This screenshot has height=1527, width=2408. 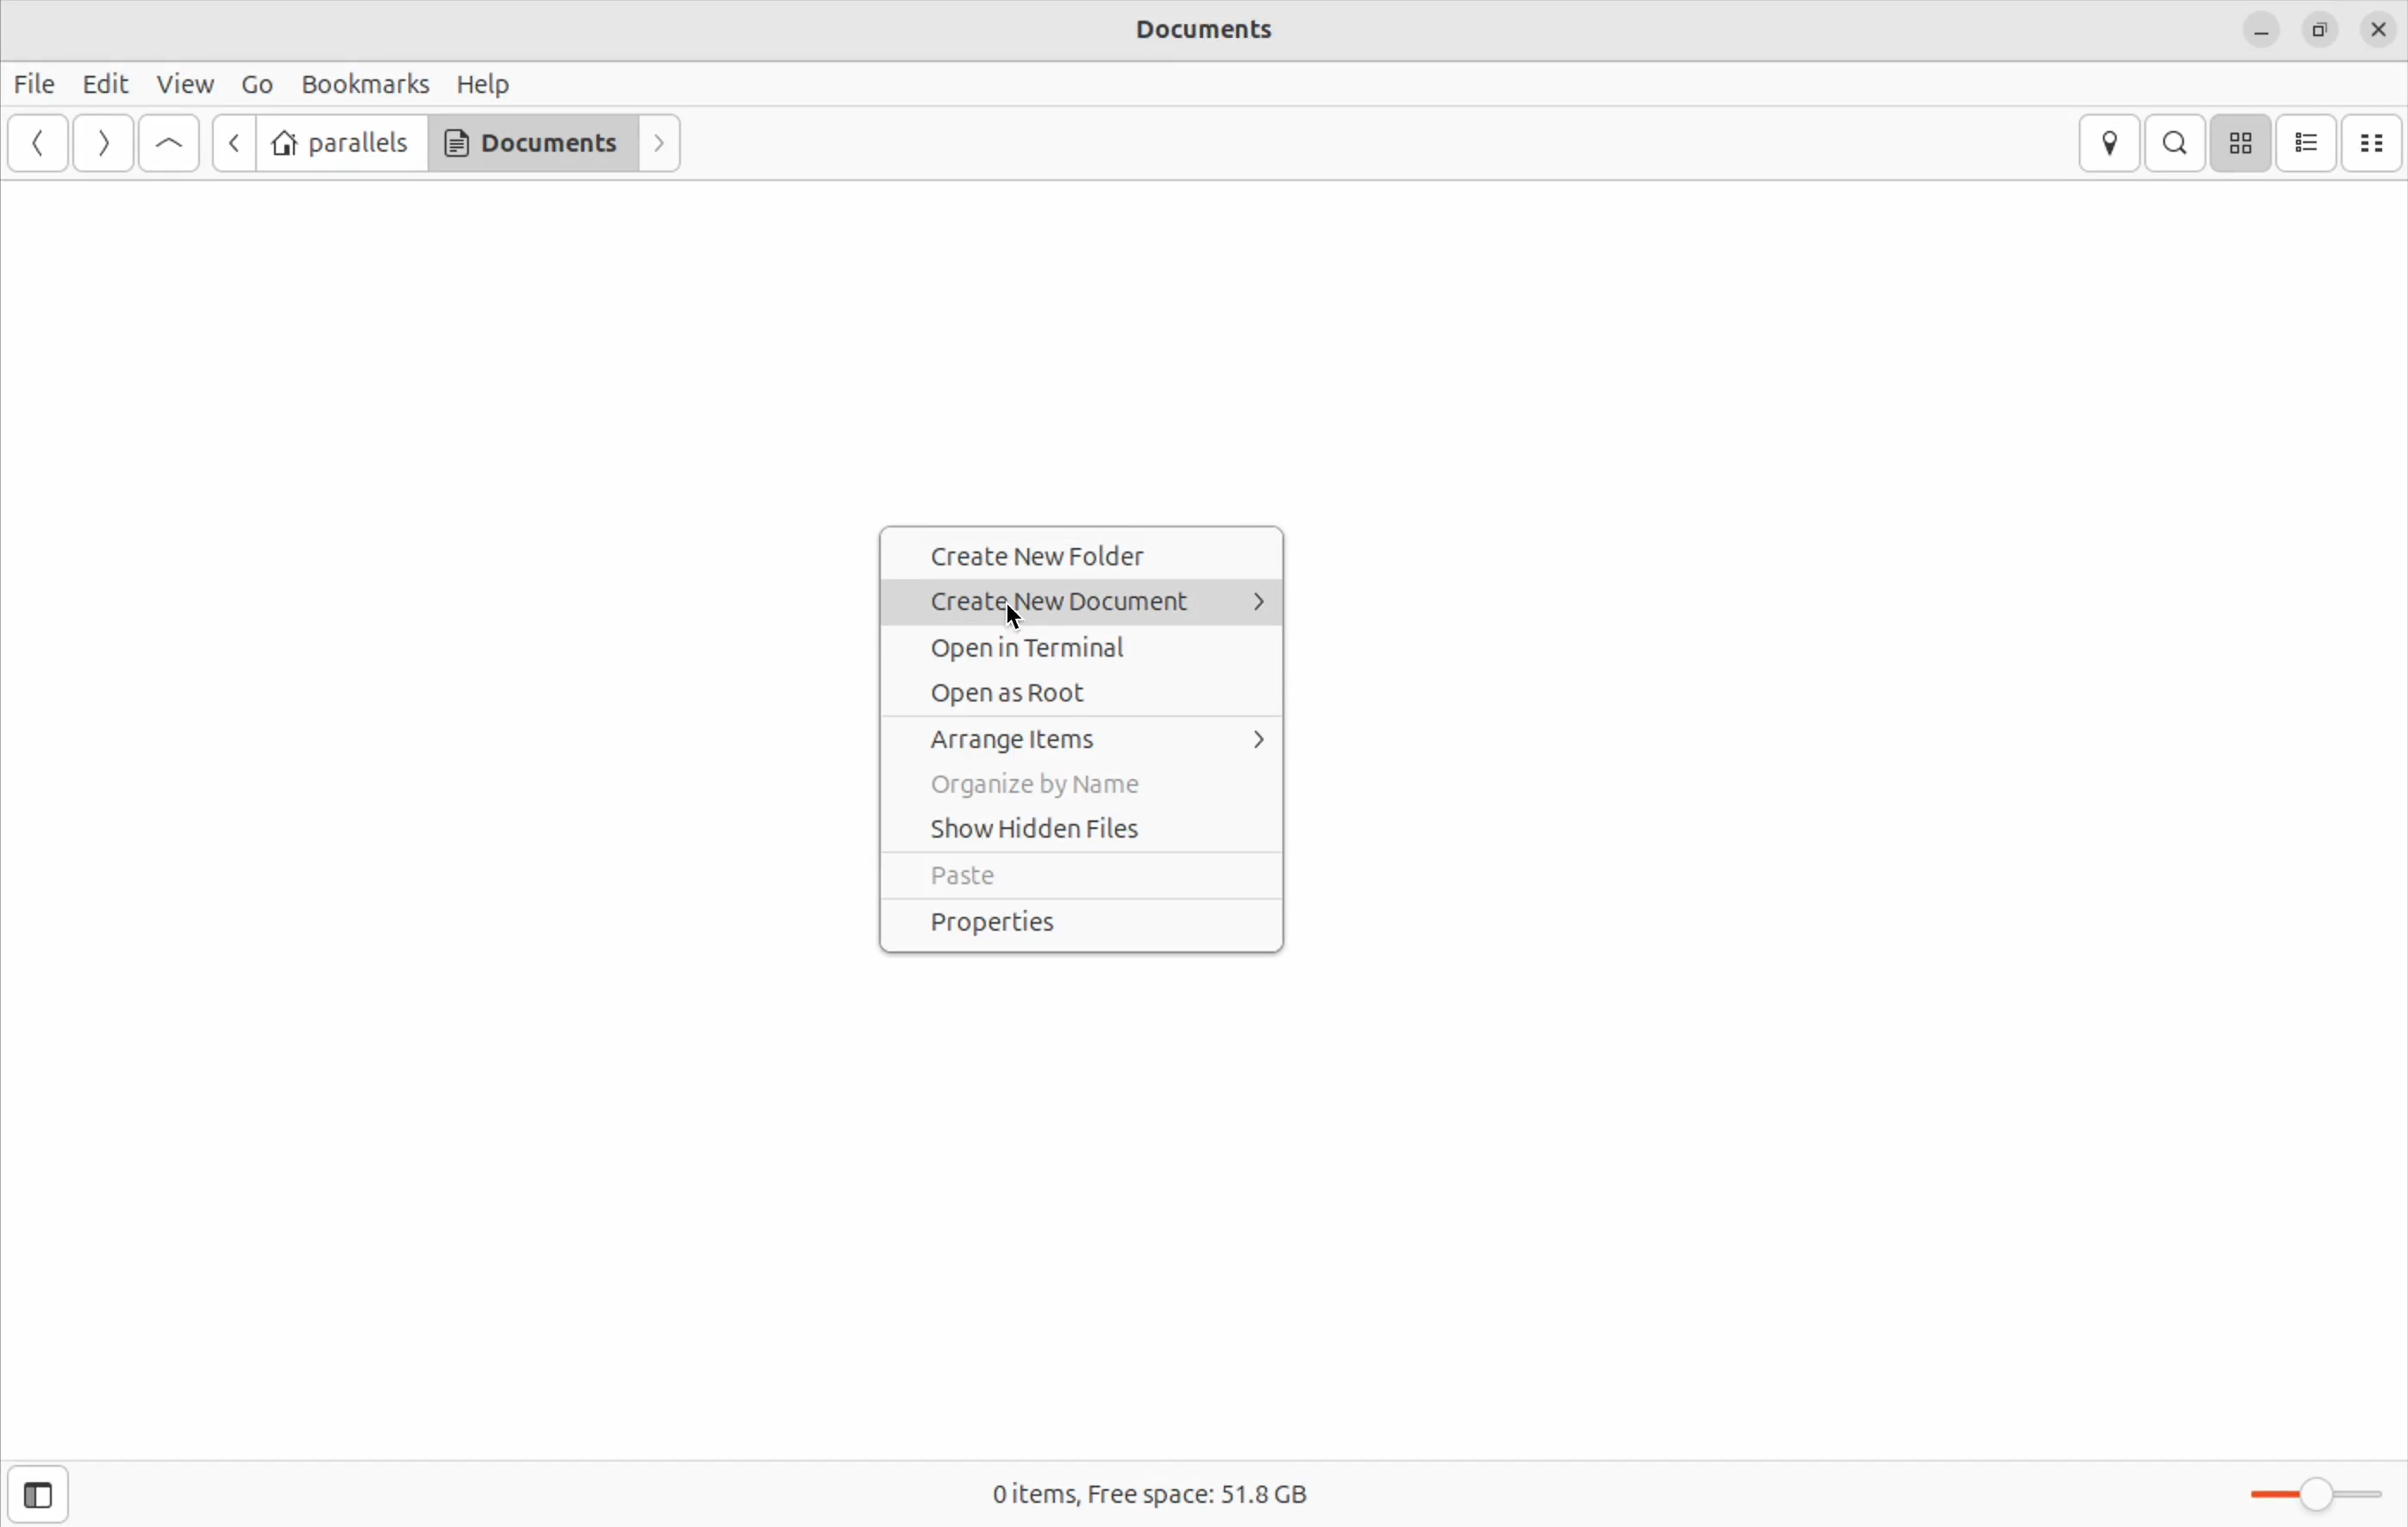 What do you see at coordinates (33, 1493) in the screenshot?
I see `open sidebar` at bounding box center [33, 1493].